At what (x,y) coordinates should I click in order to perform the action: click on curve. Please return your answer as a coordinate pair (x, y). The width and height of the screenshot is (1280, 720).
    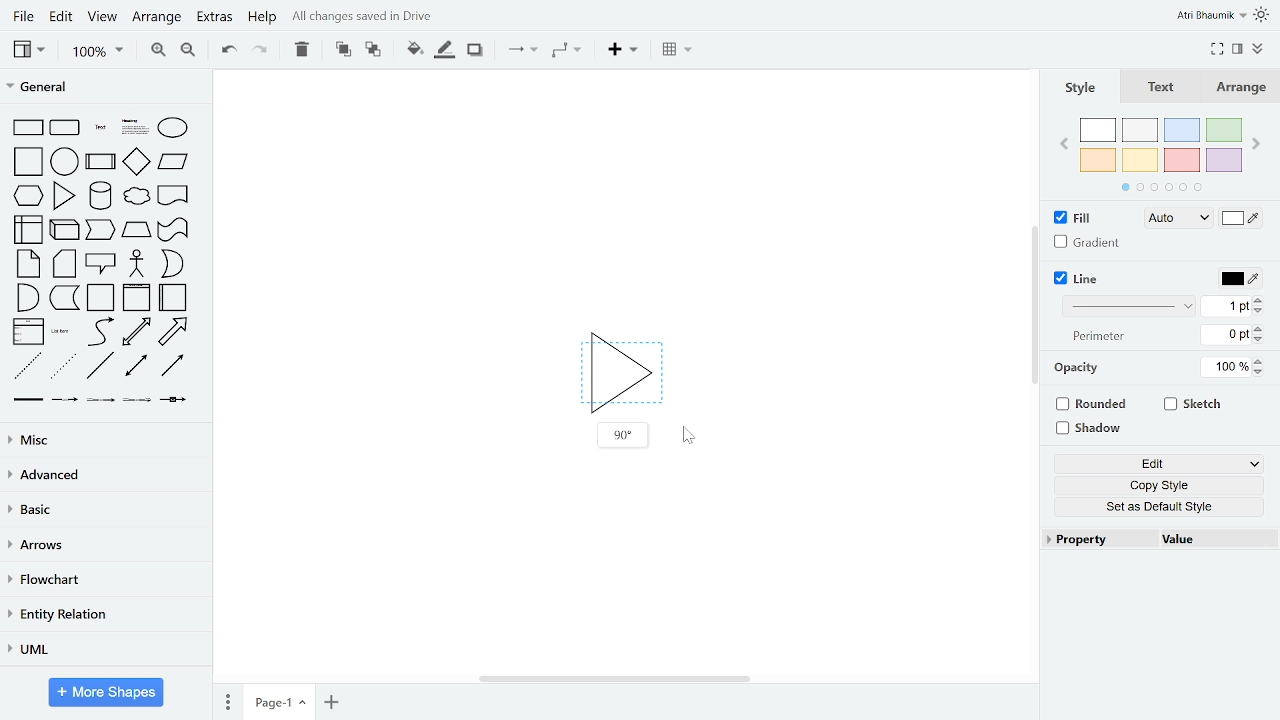
    Looking at the image, I should click on (98, 332).